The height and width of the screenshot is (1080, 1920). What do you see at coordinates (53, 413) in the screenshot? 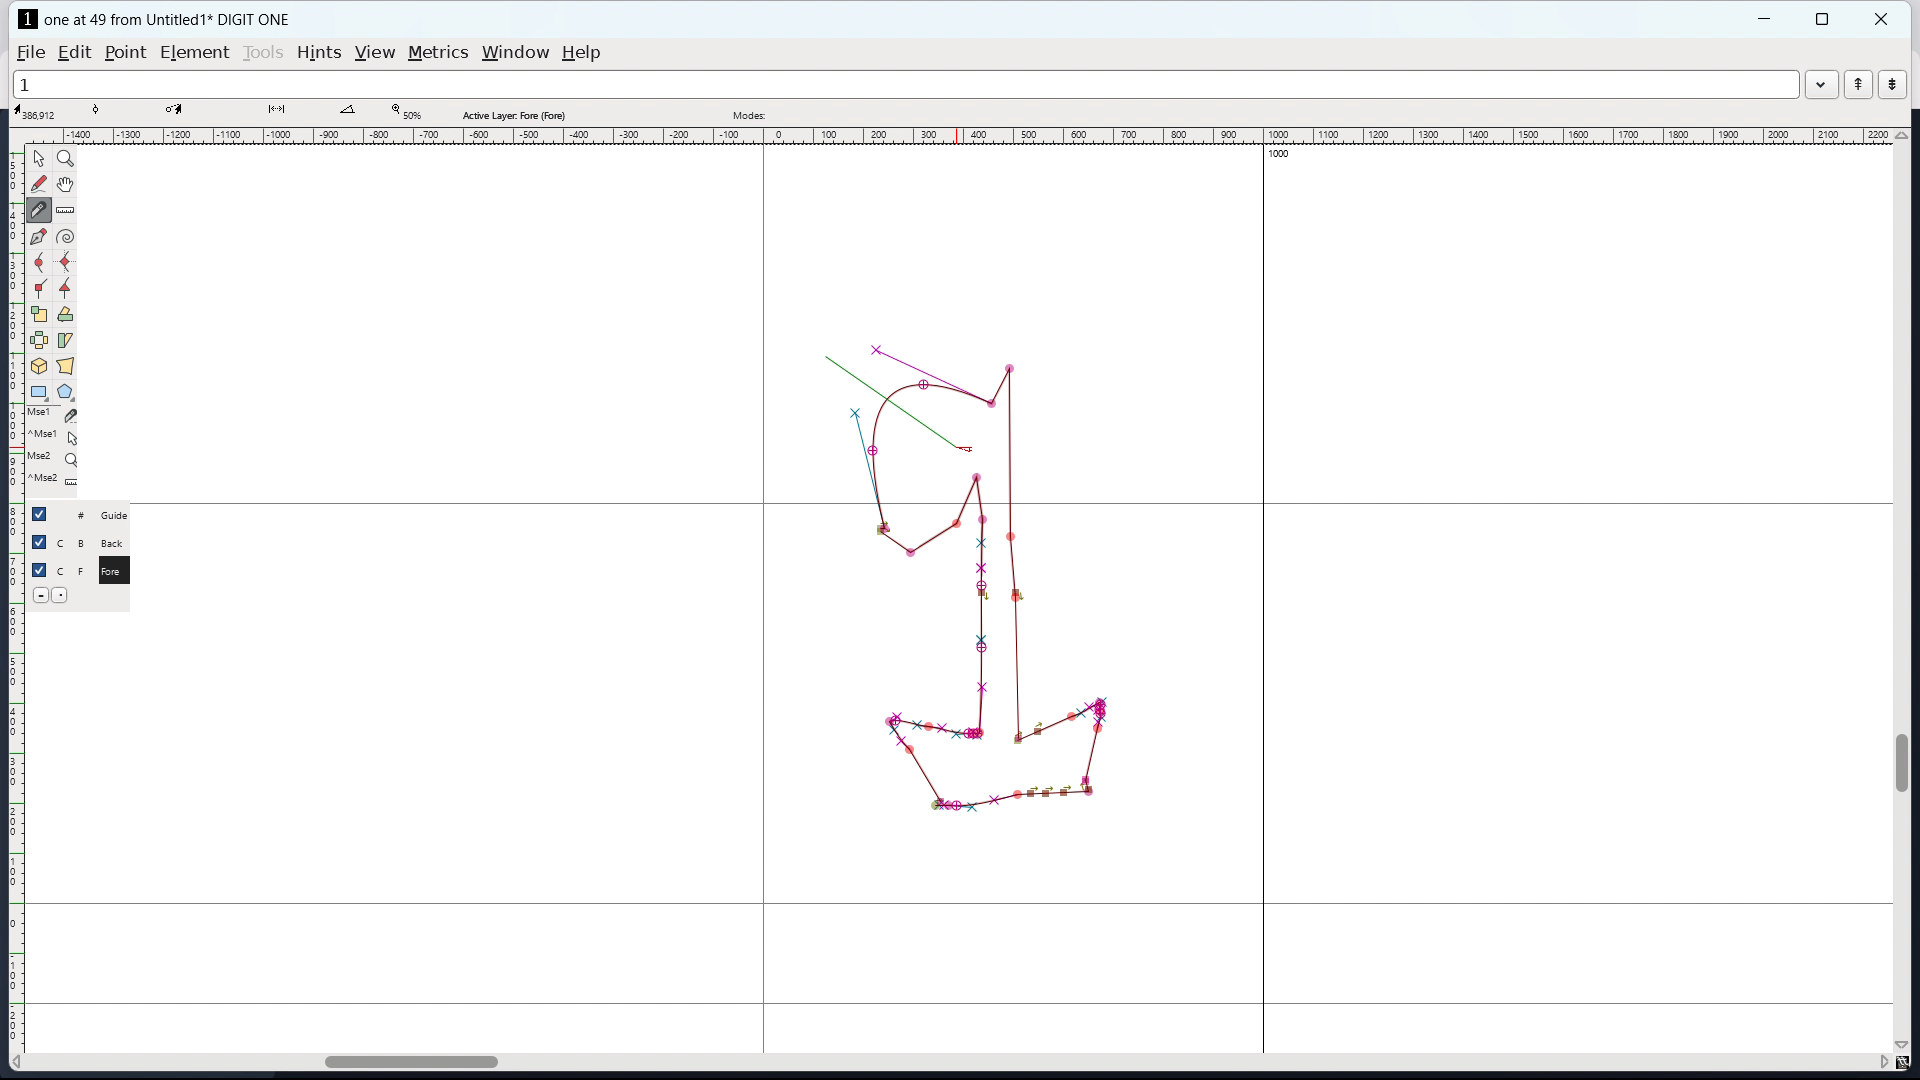
I see `mse1` at bounding box center [53, 413].